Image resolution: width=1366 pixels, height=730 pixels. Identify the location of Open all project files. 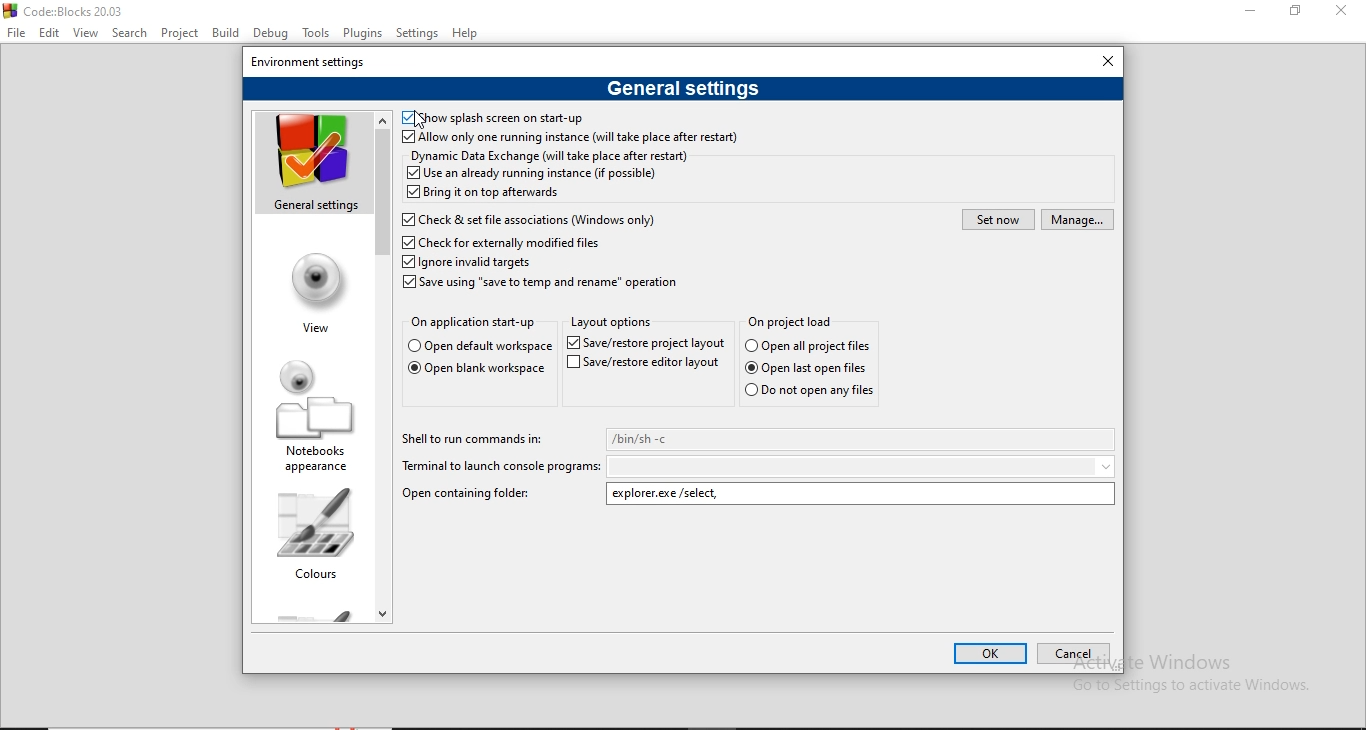
(808, 345).